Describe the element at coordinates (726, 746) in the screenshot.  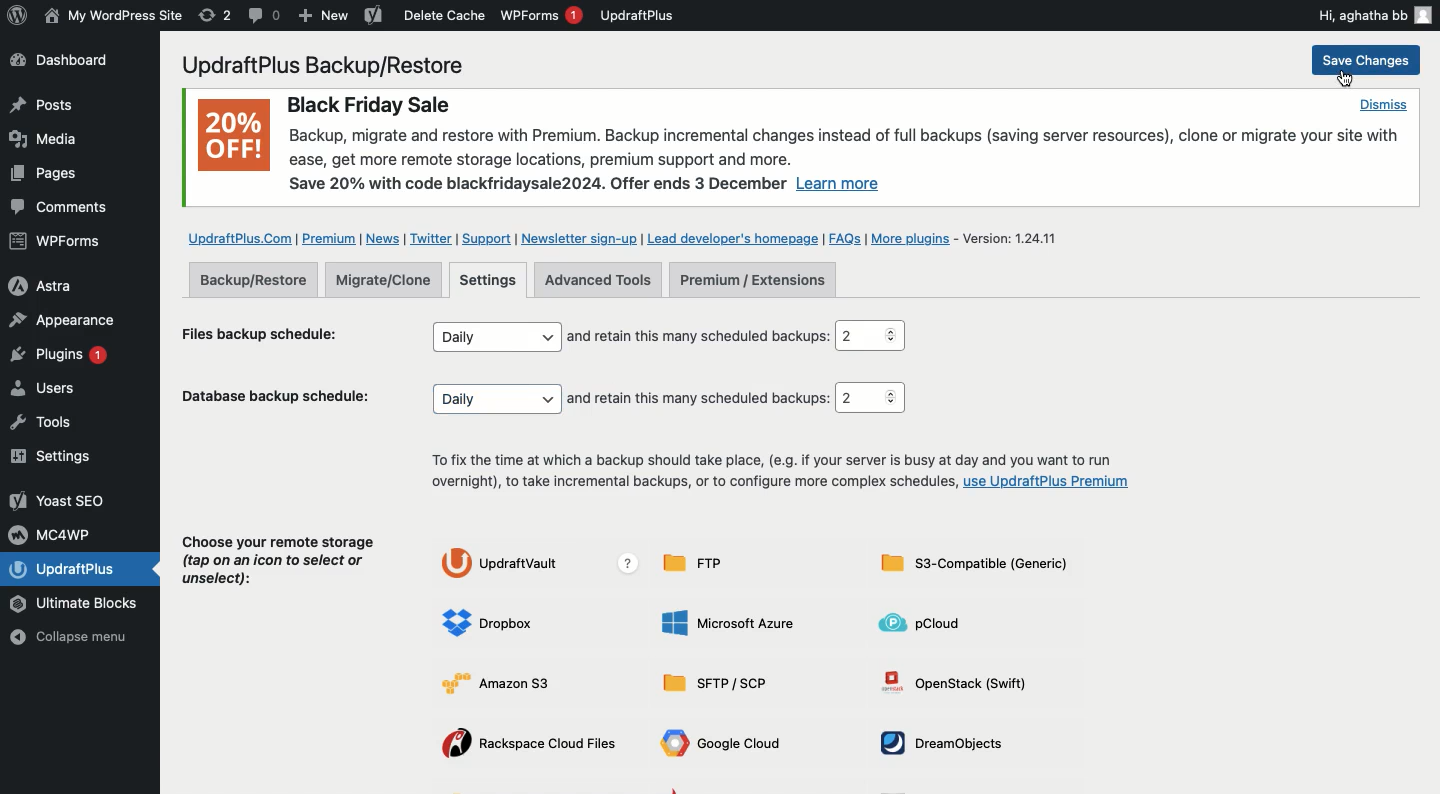
I see `Google cloud` at that location.